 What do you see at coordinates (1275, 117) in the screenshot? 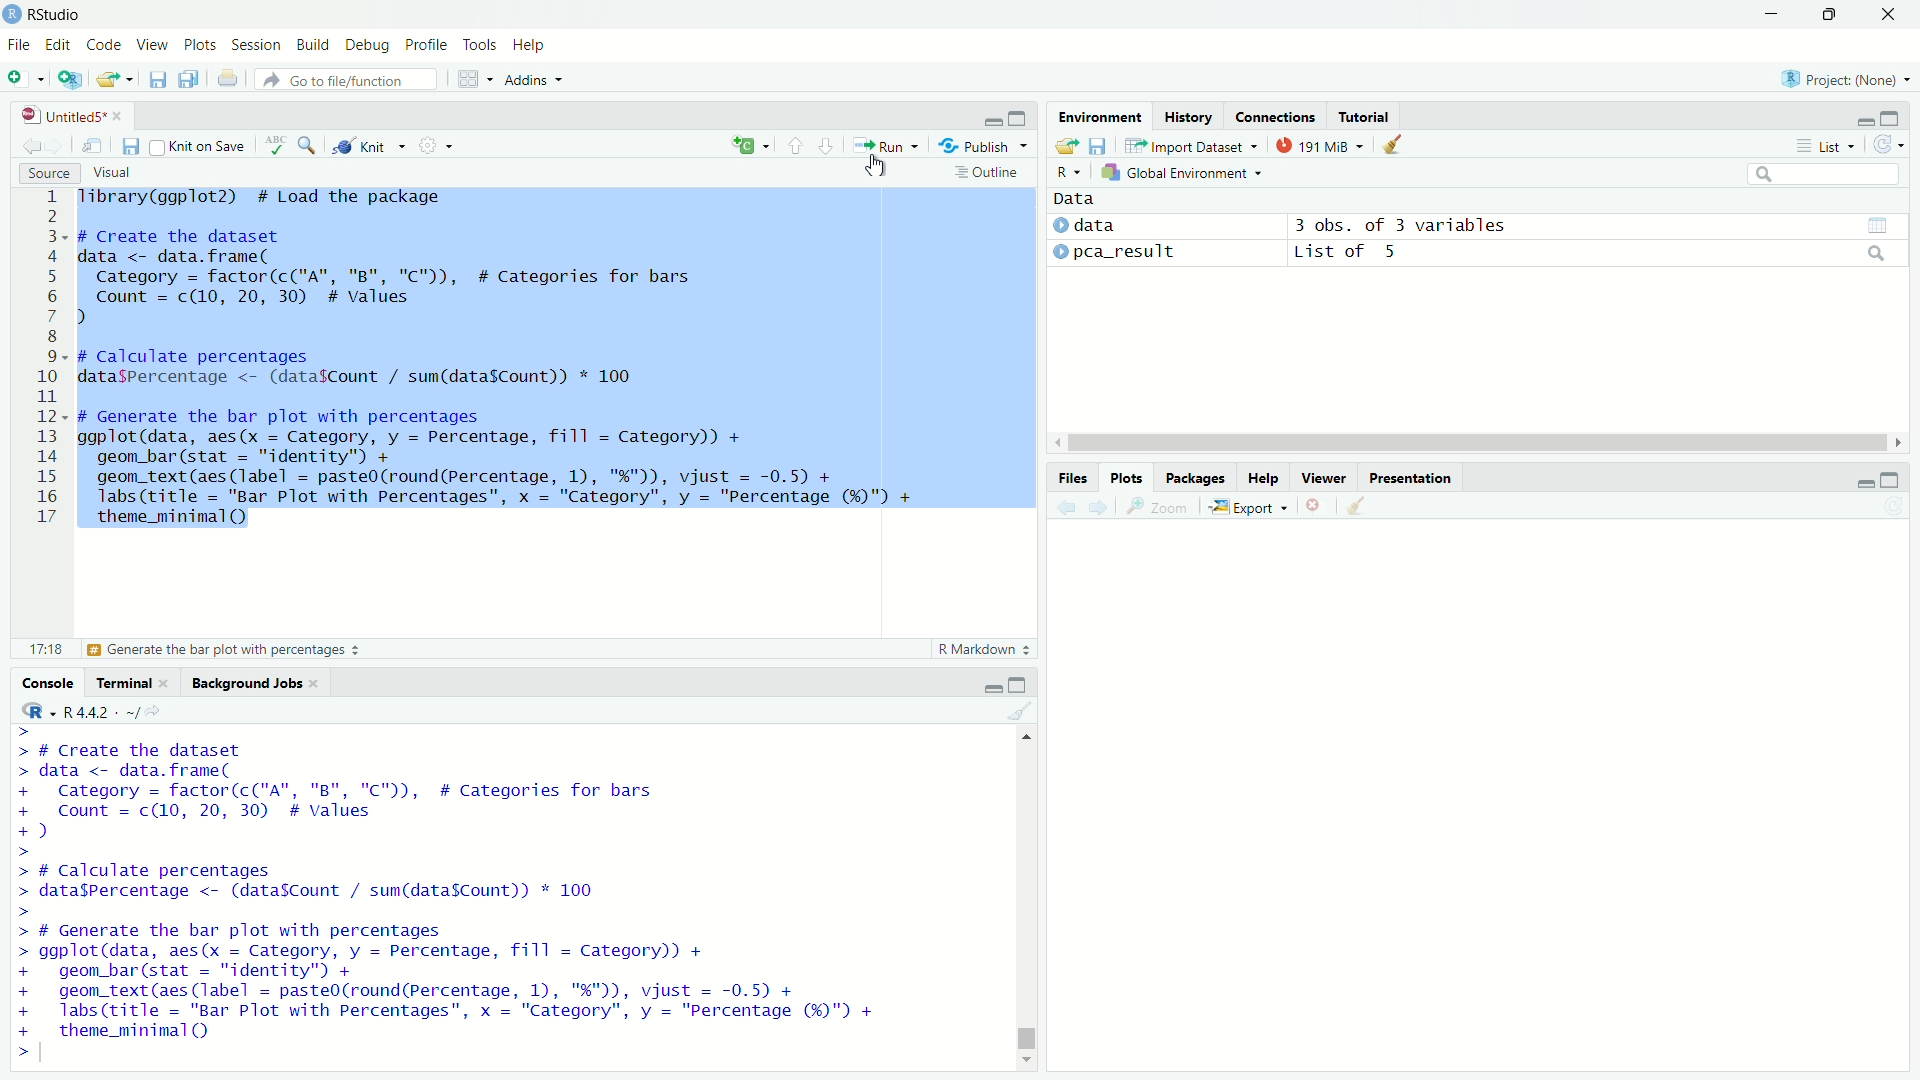
I see `connections` at bounding box center [1275, 117].